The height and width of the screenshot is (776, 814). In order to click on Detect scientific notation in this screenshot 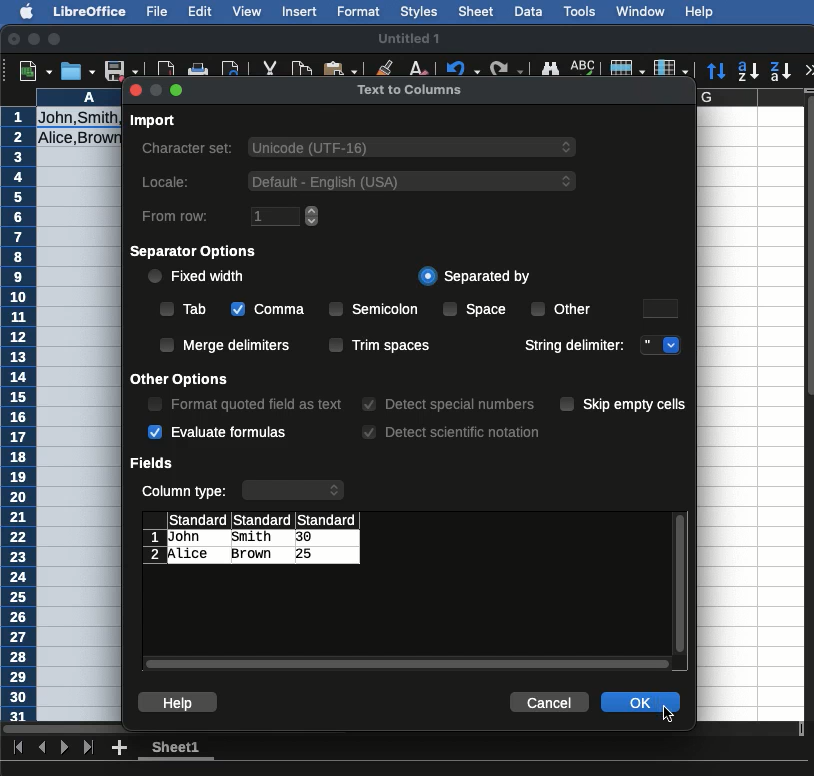, I will do `click(451, 430)`.